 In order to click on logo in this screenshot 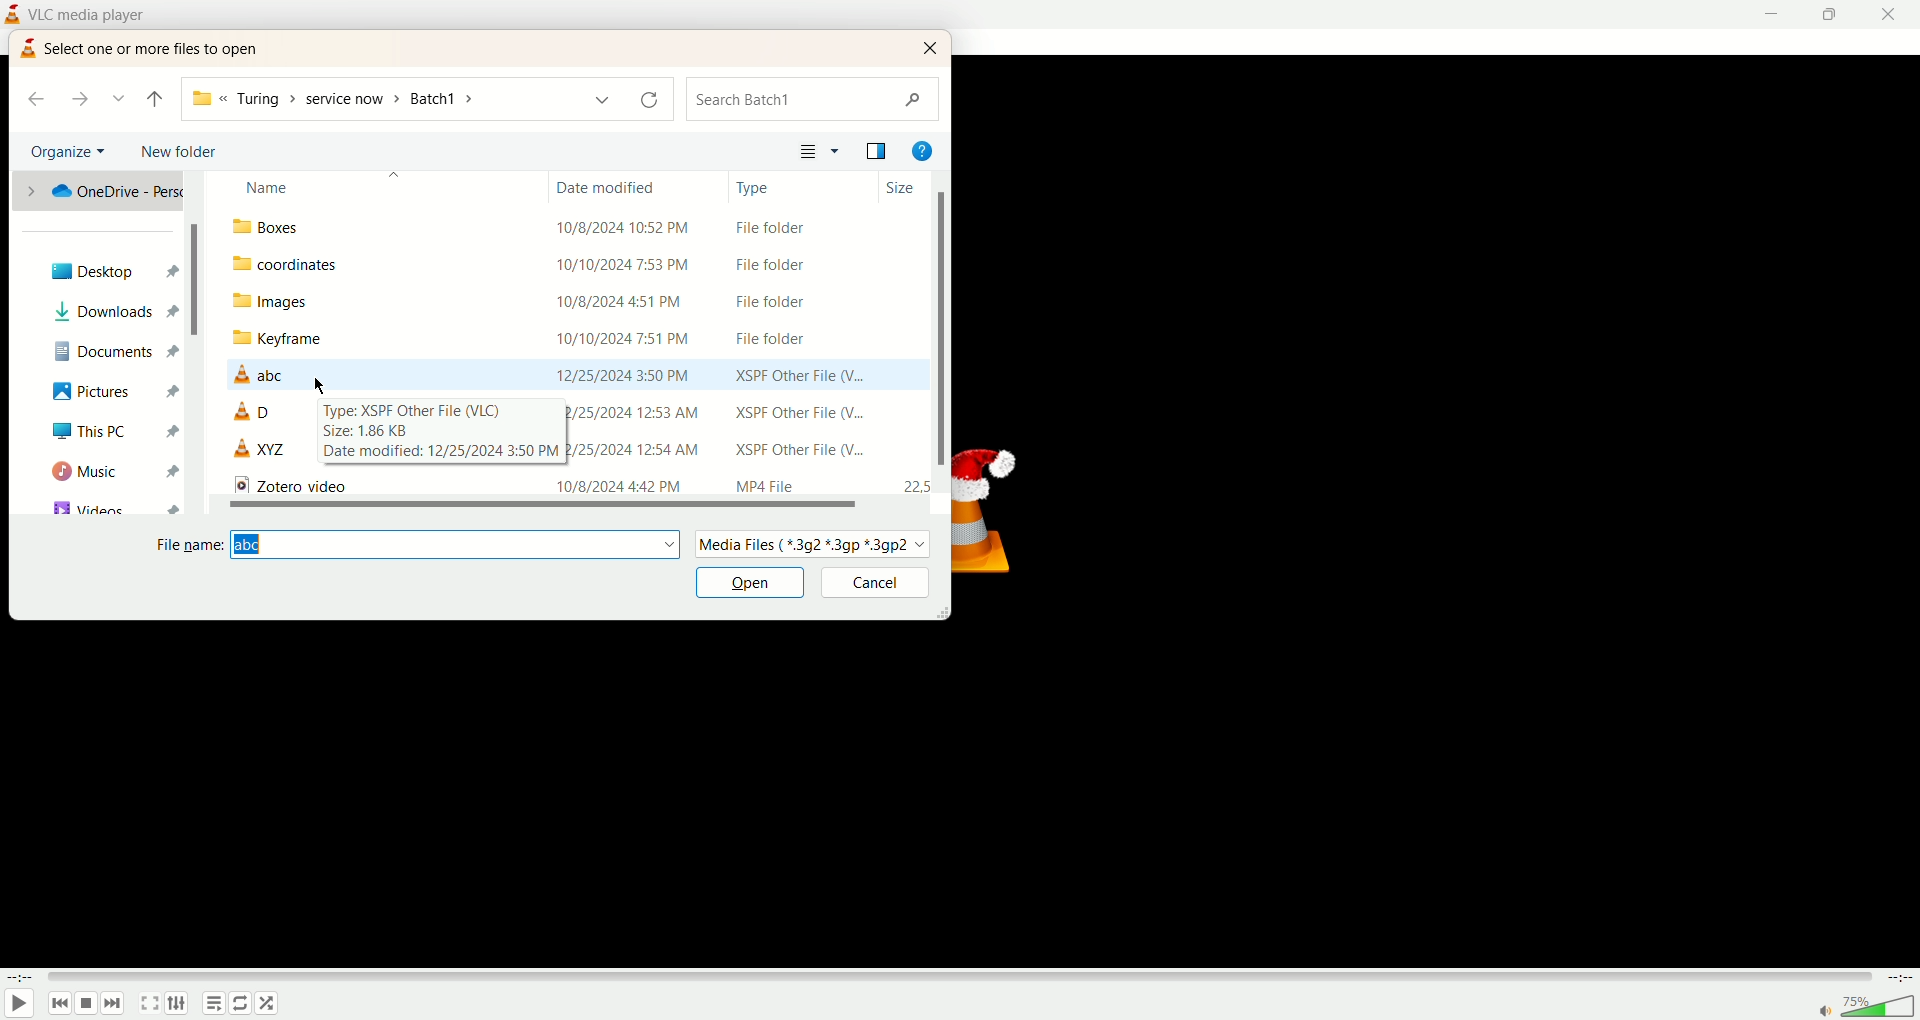, I will do `click(27, 47)`.